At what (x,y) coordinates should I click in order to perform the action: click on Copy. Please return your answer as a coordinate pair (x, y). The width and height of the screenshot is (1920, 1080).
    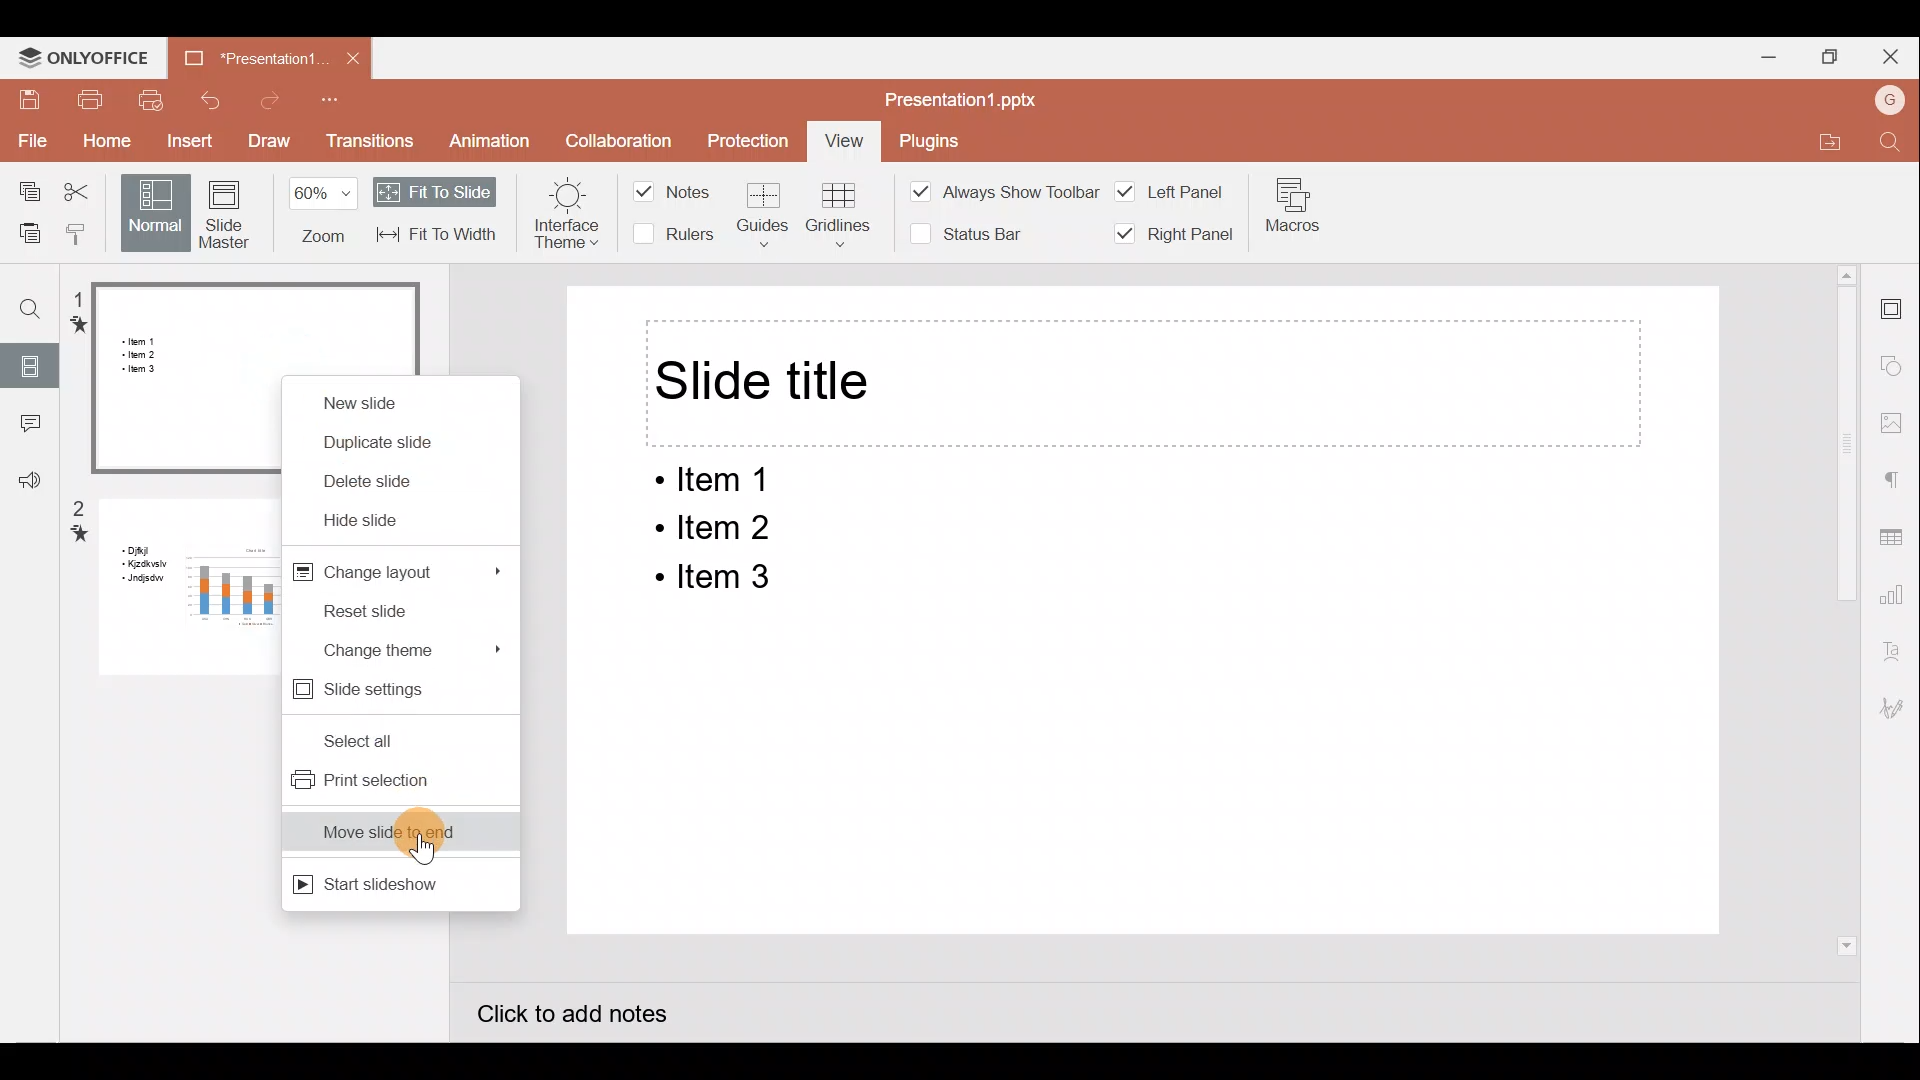
    Looking at the image, I should click on (22, 187).